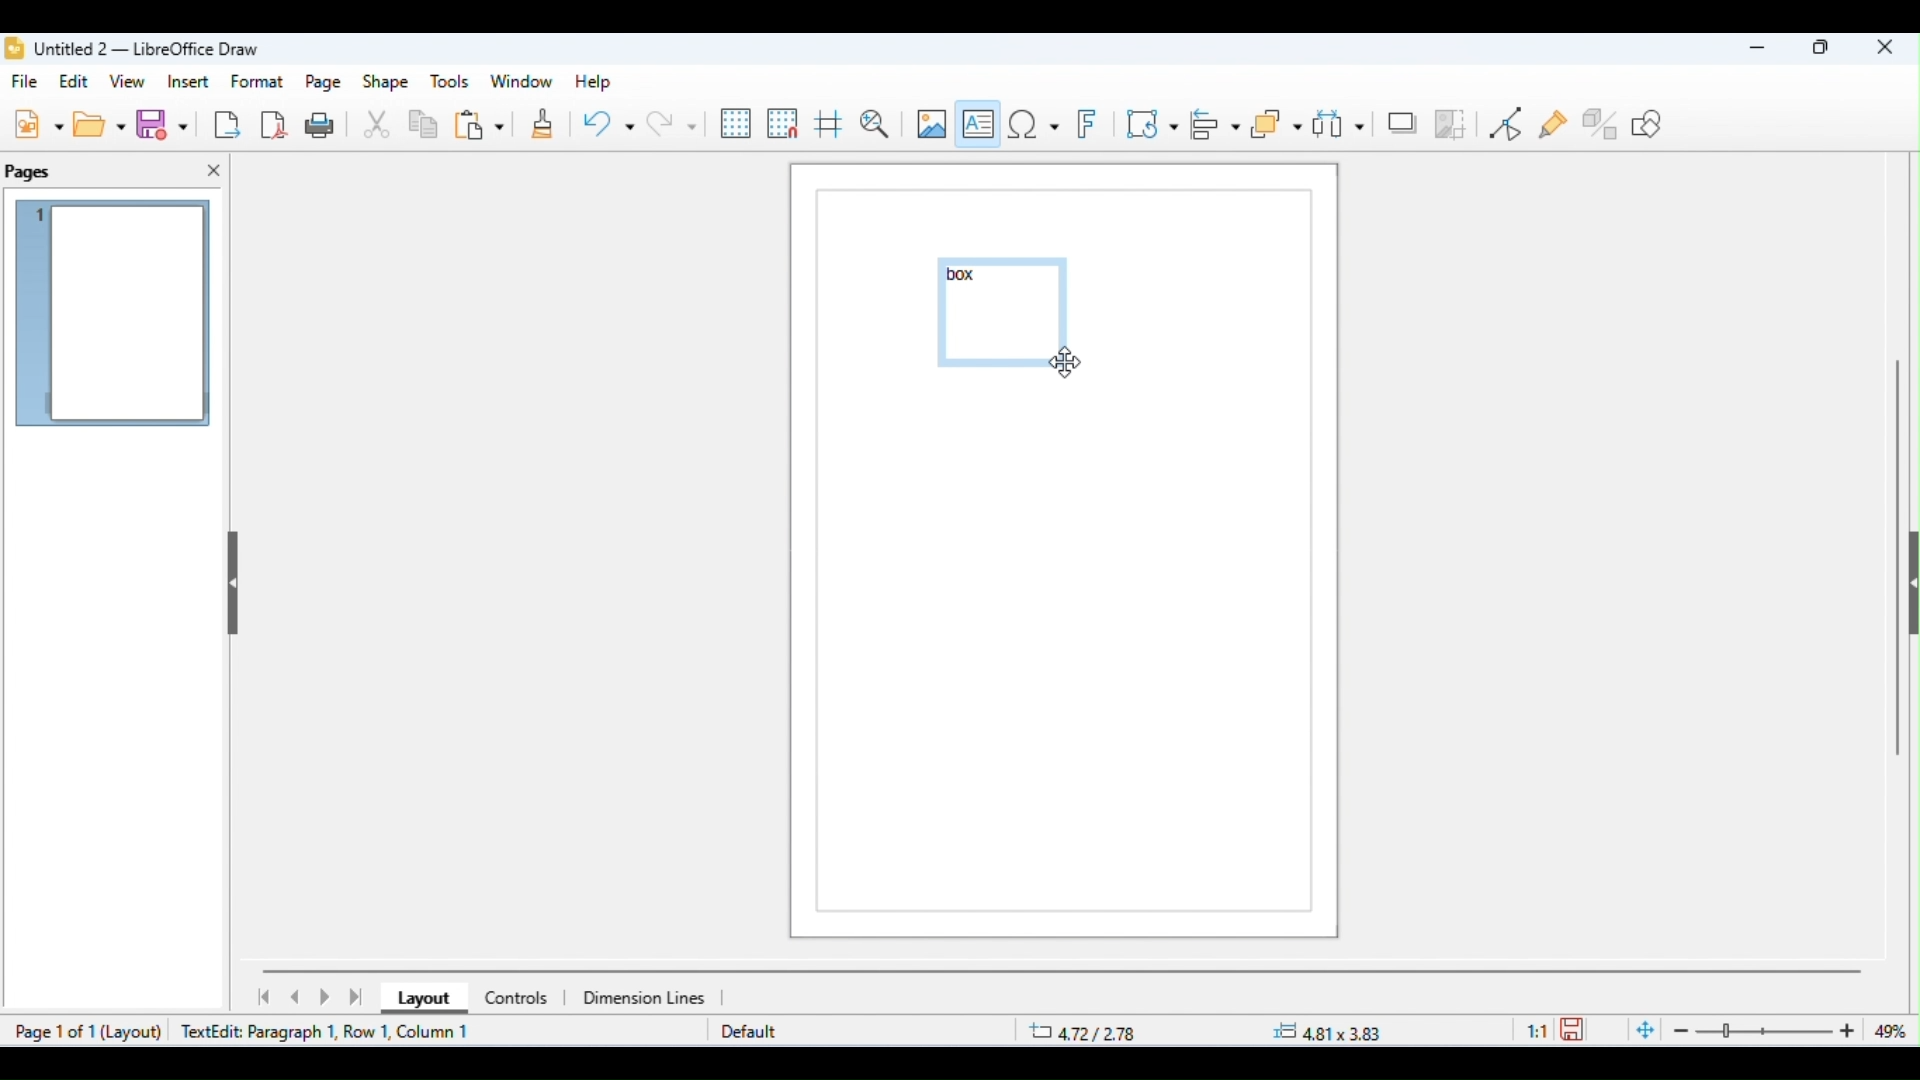 This screenshot has width=1920, height=1080. I want to click on clone, so click(540, 126).